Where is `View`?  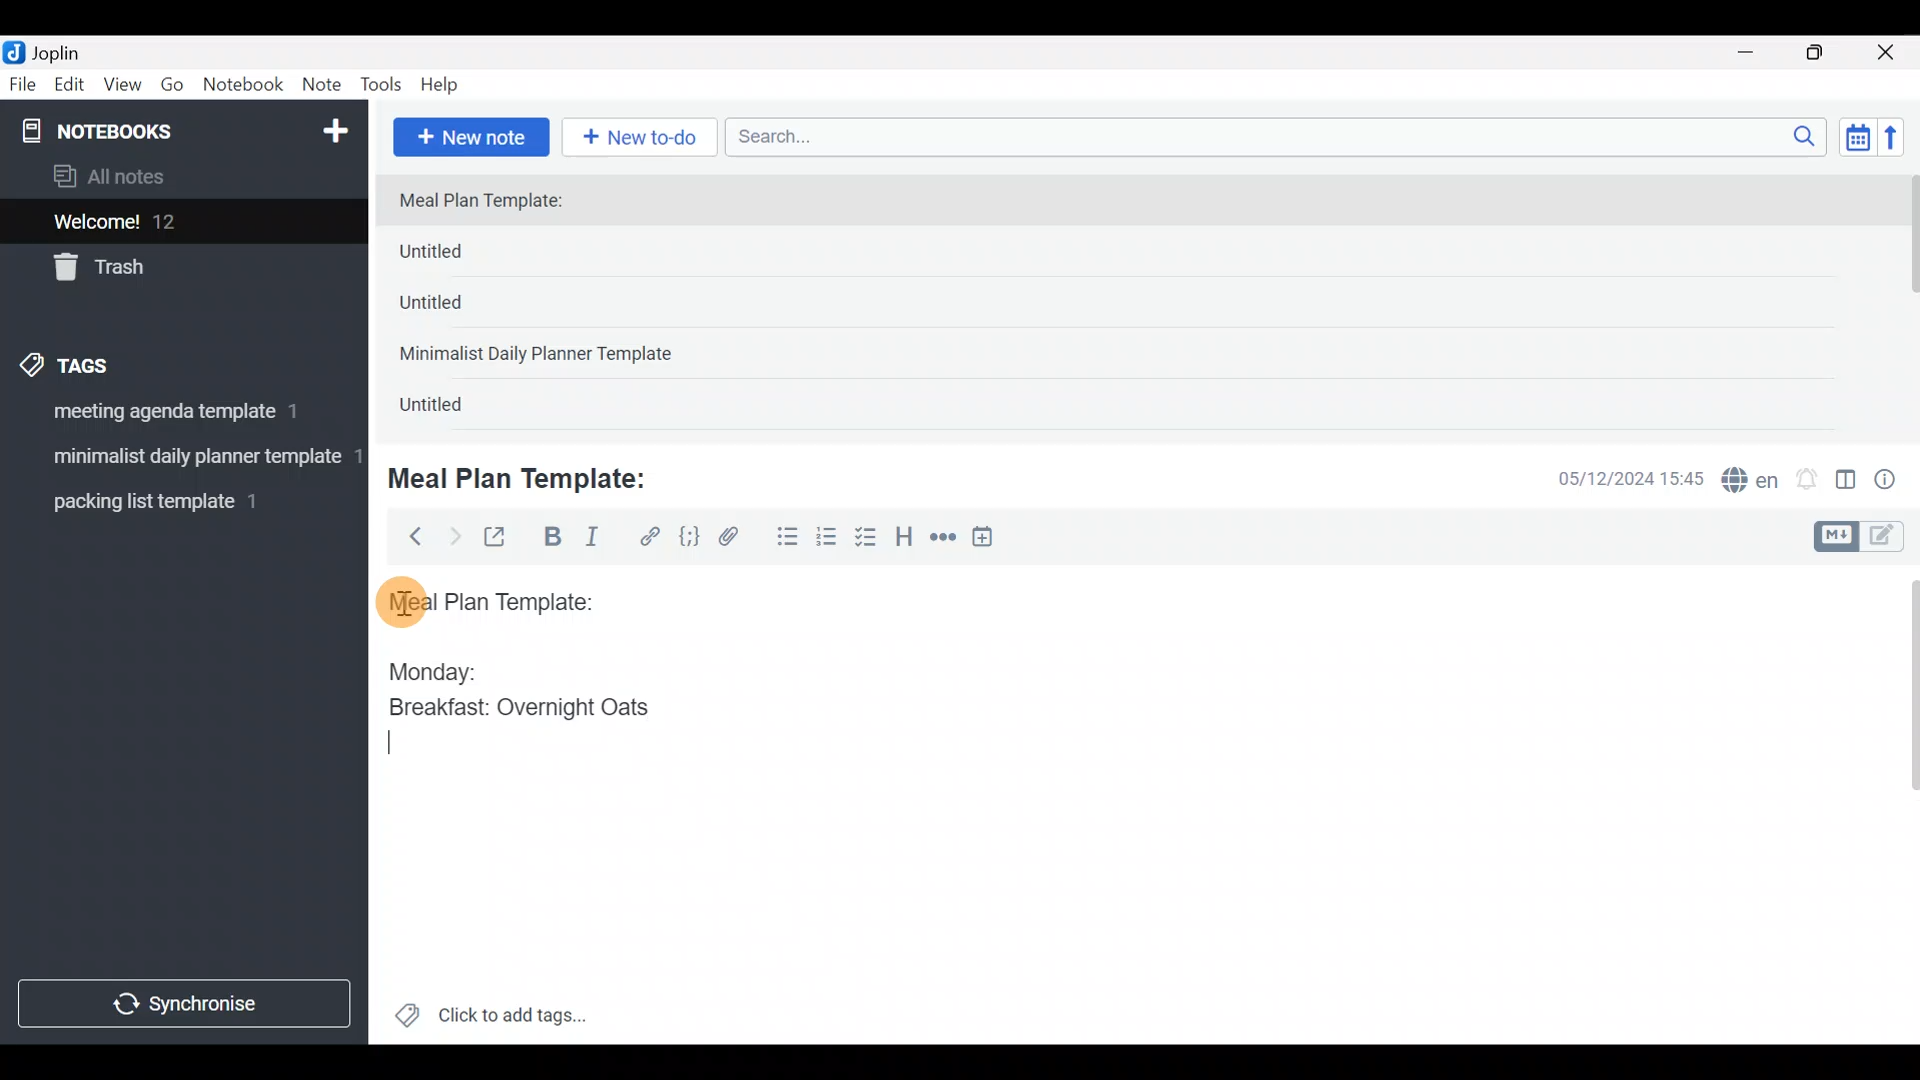
View is located at coordinates (122, 88).